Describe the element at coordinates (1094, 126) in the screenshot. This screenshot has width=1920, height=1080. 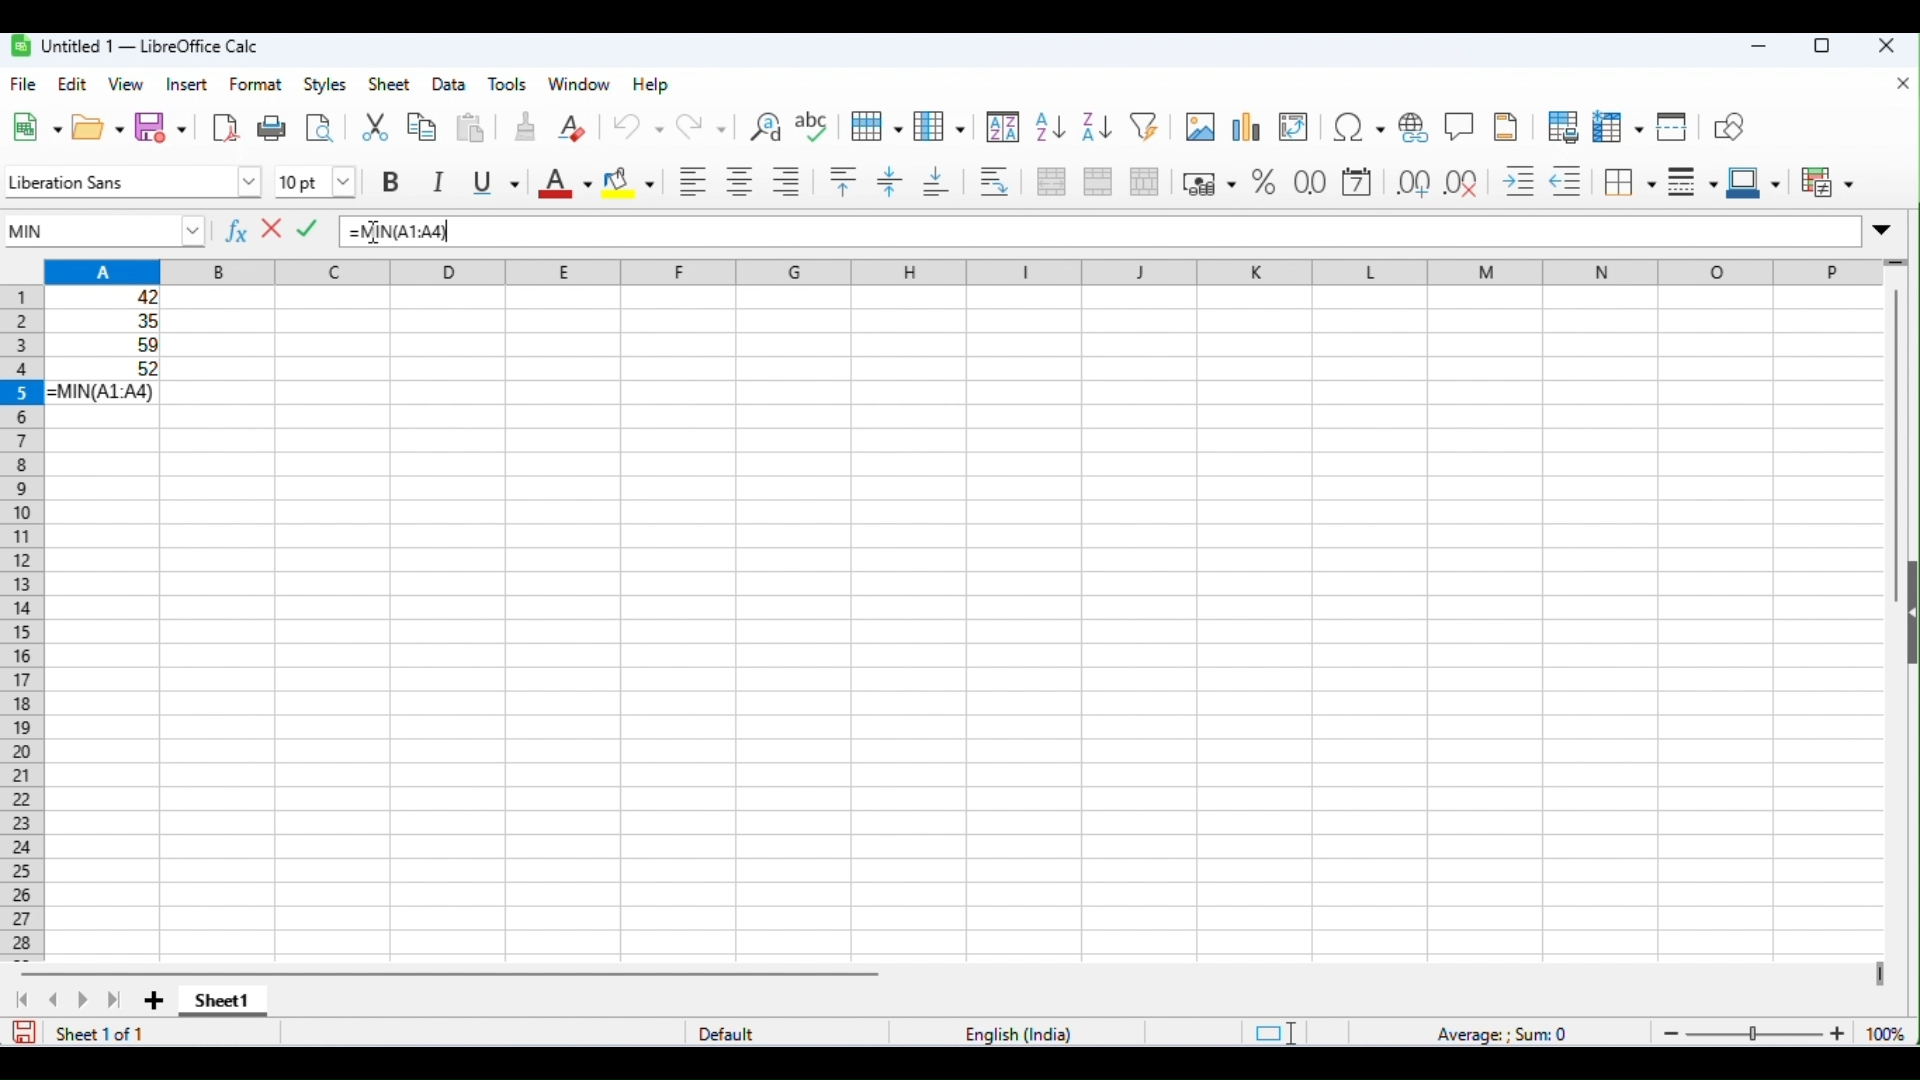
I see `sort descending` at that location.